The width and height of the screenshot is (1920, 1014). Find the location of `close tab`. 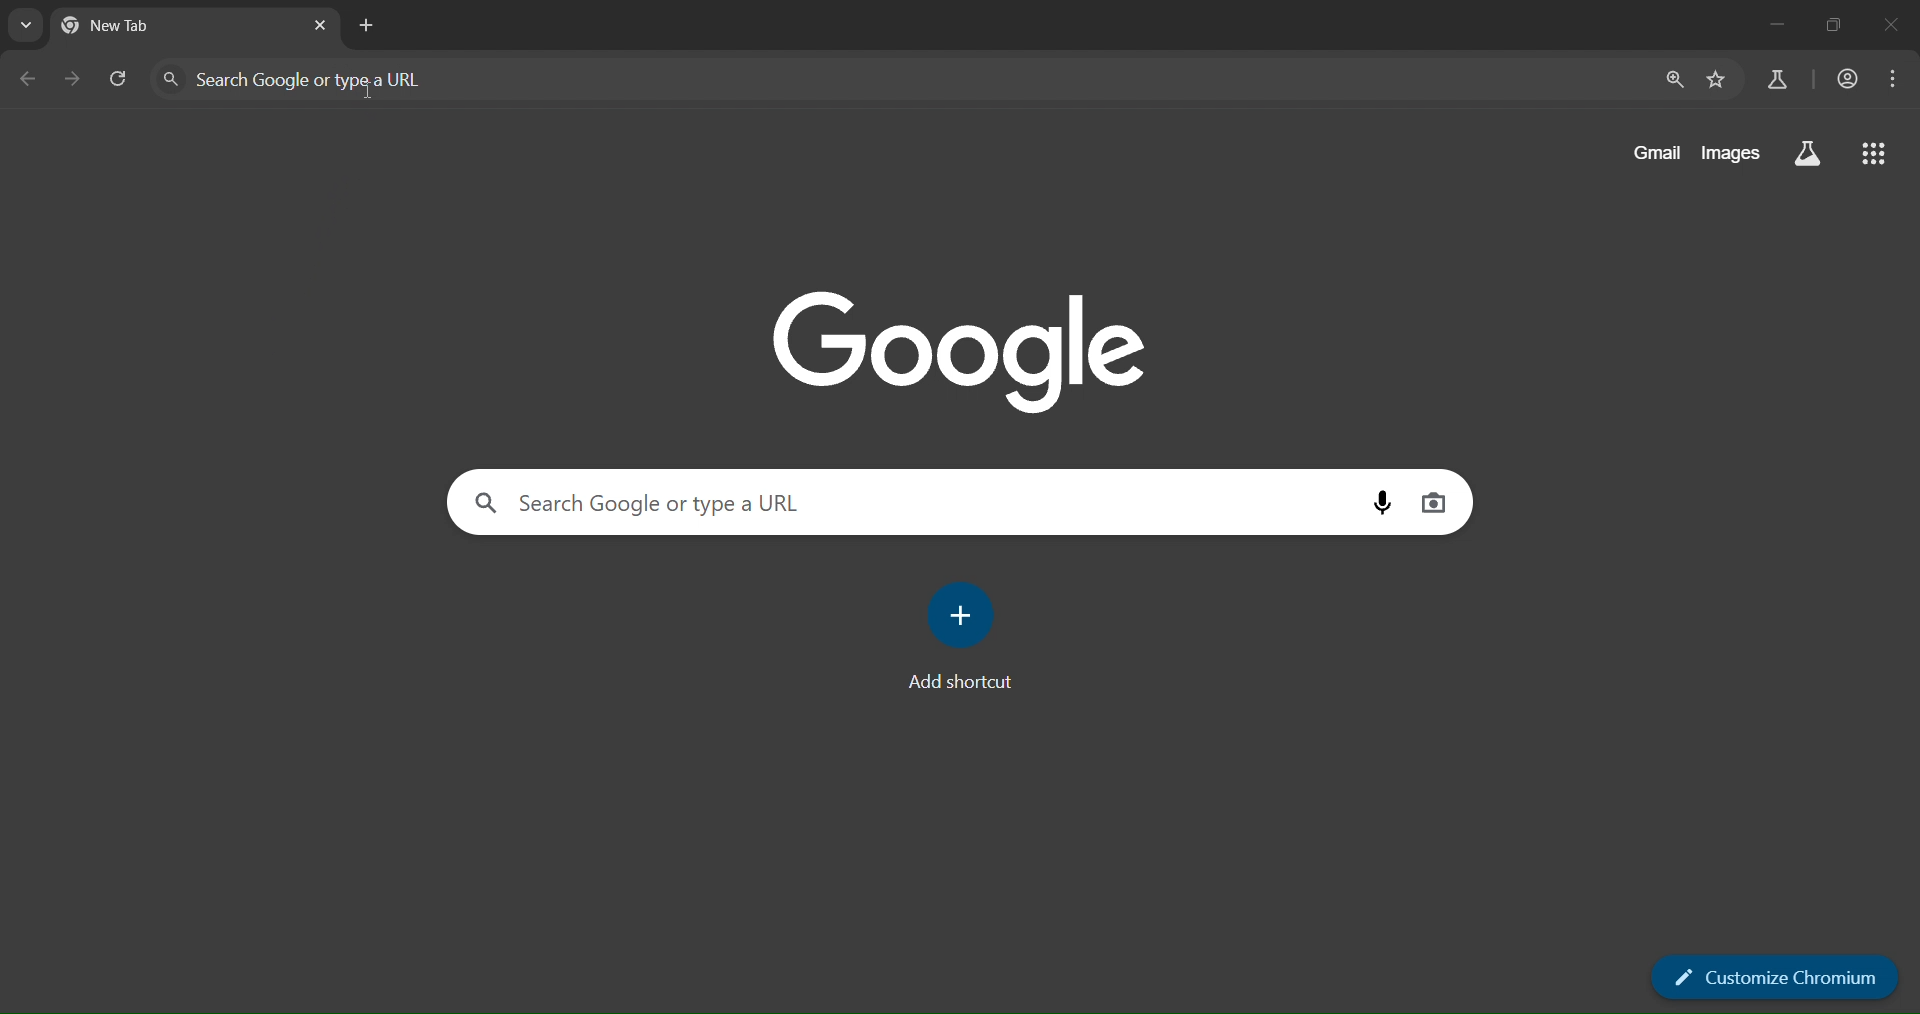

close tab is located at coordinates (322, 25).